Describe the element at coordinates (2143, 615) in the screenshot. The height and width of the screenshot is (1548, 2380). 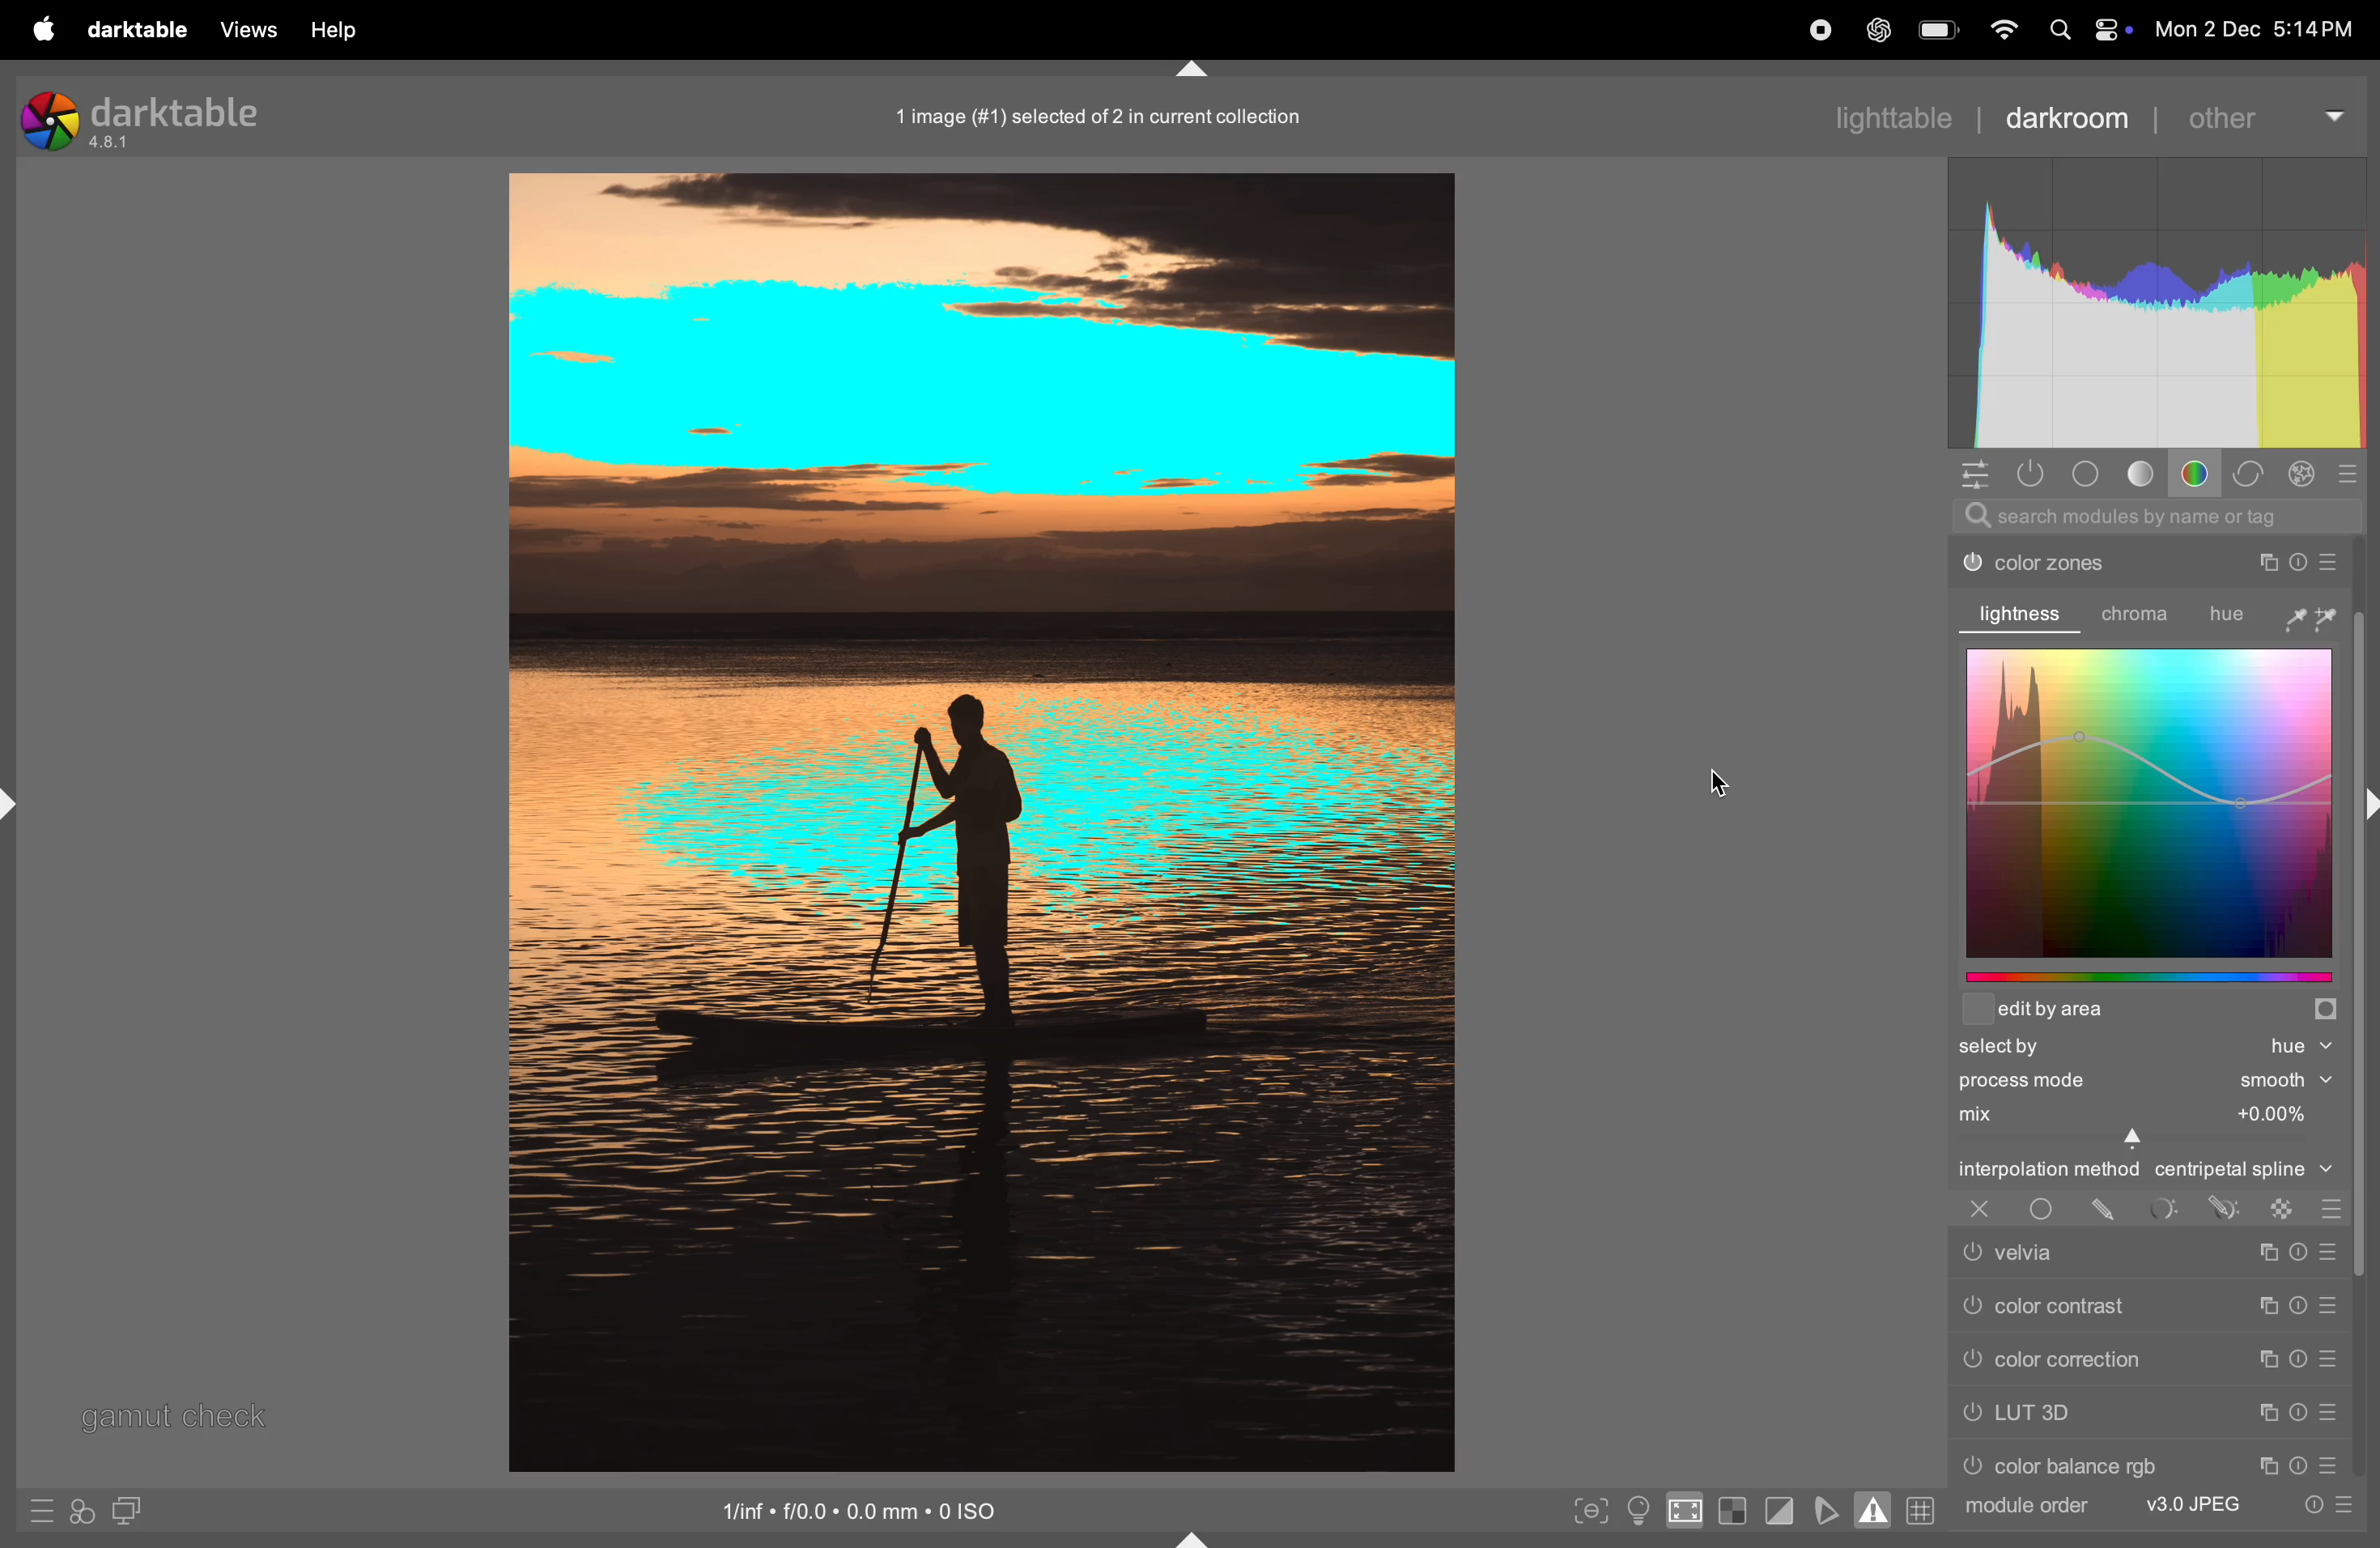
I see `chroma` at that location.